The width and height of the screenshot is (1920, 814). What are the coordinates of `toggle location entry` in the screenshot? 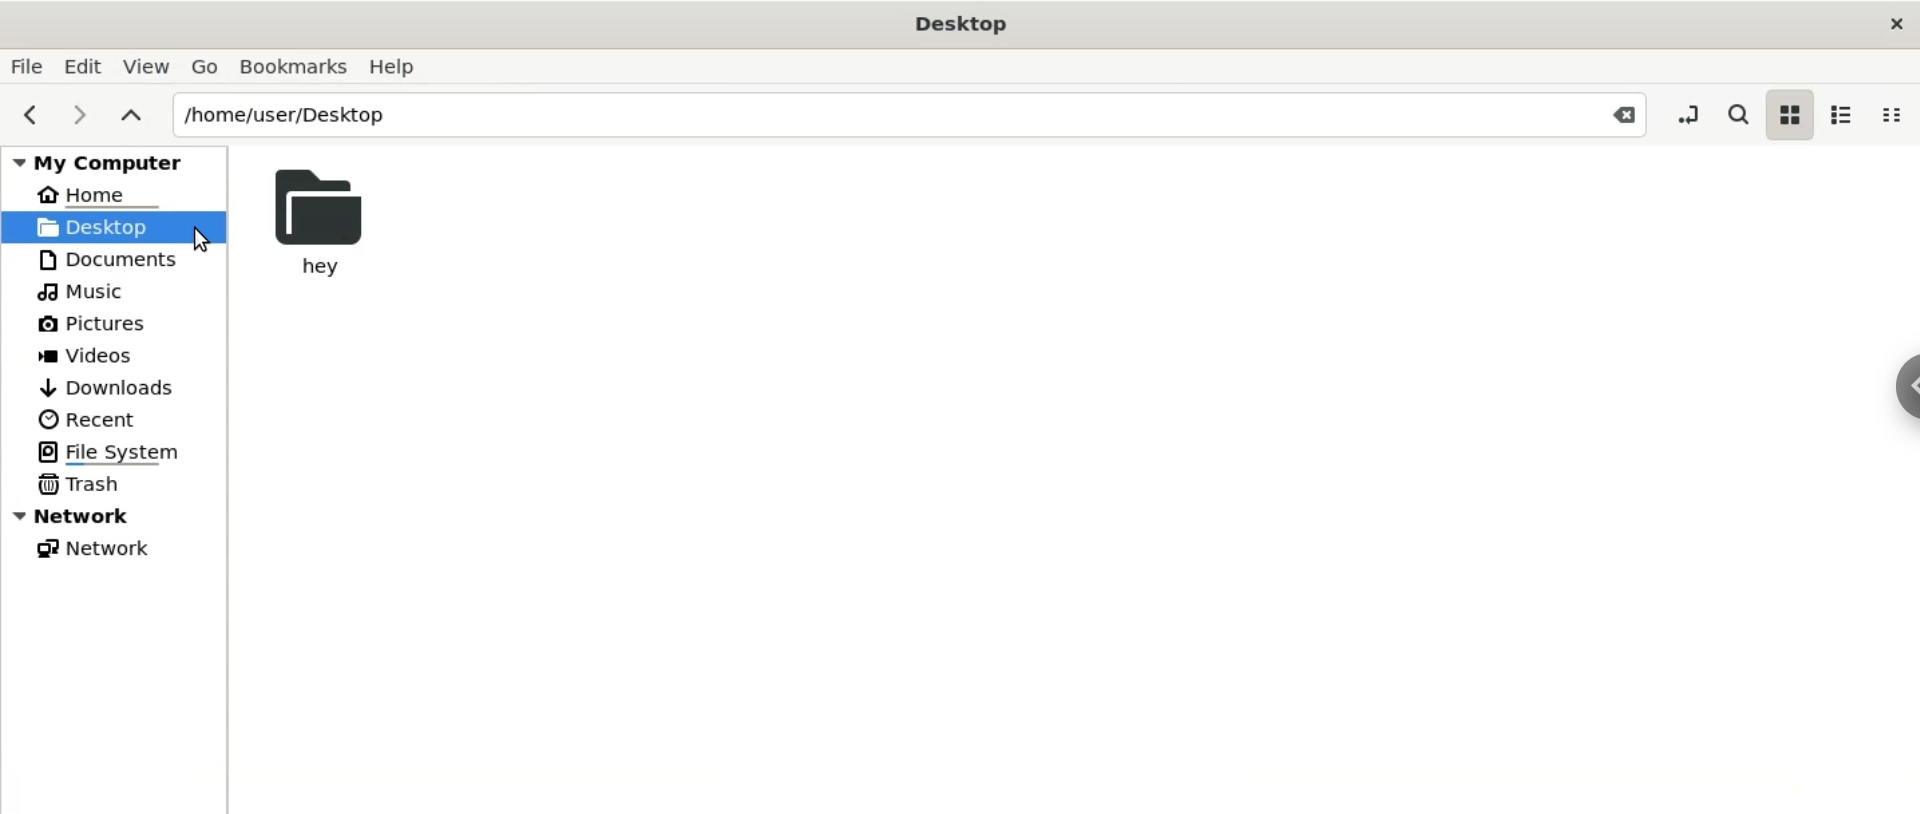 It's located at (1686, 114).